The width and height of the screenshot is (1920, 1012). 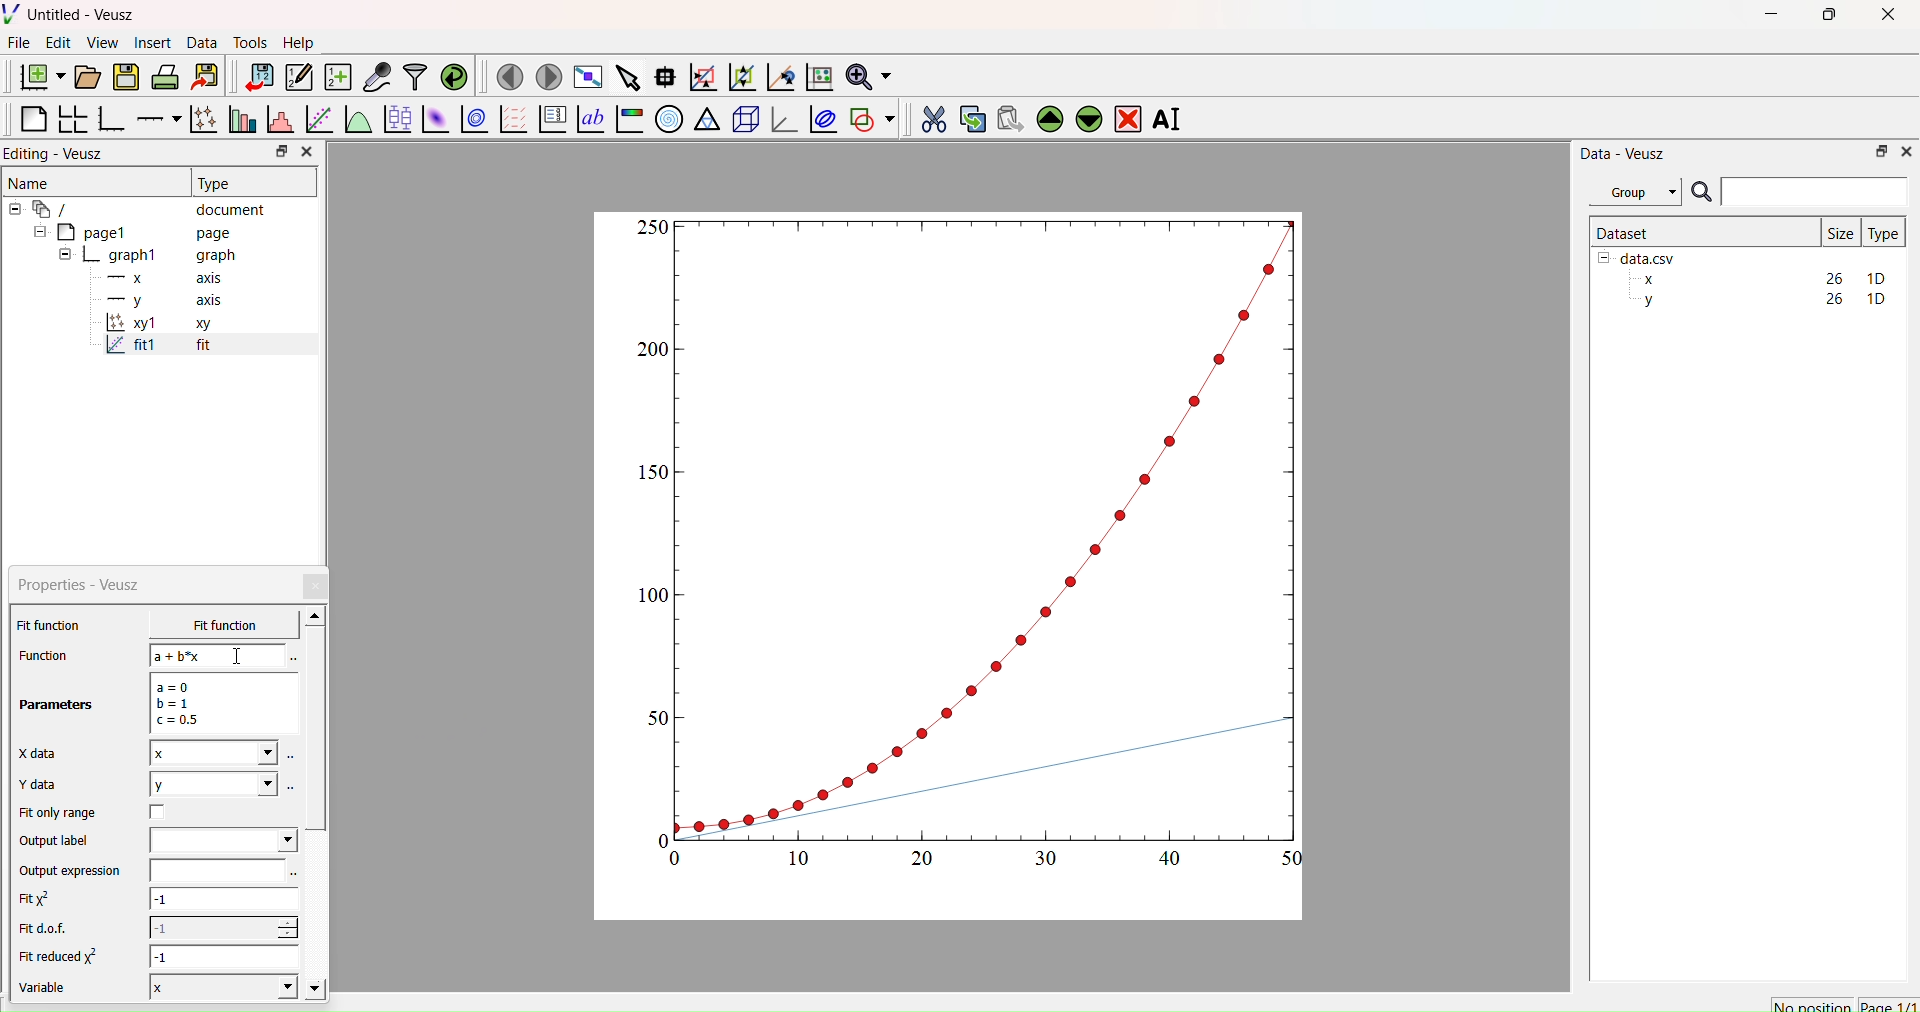 I want to click on Cut, so click(x=927, y=116).